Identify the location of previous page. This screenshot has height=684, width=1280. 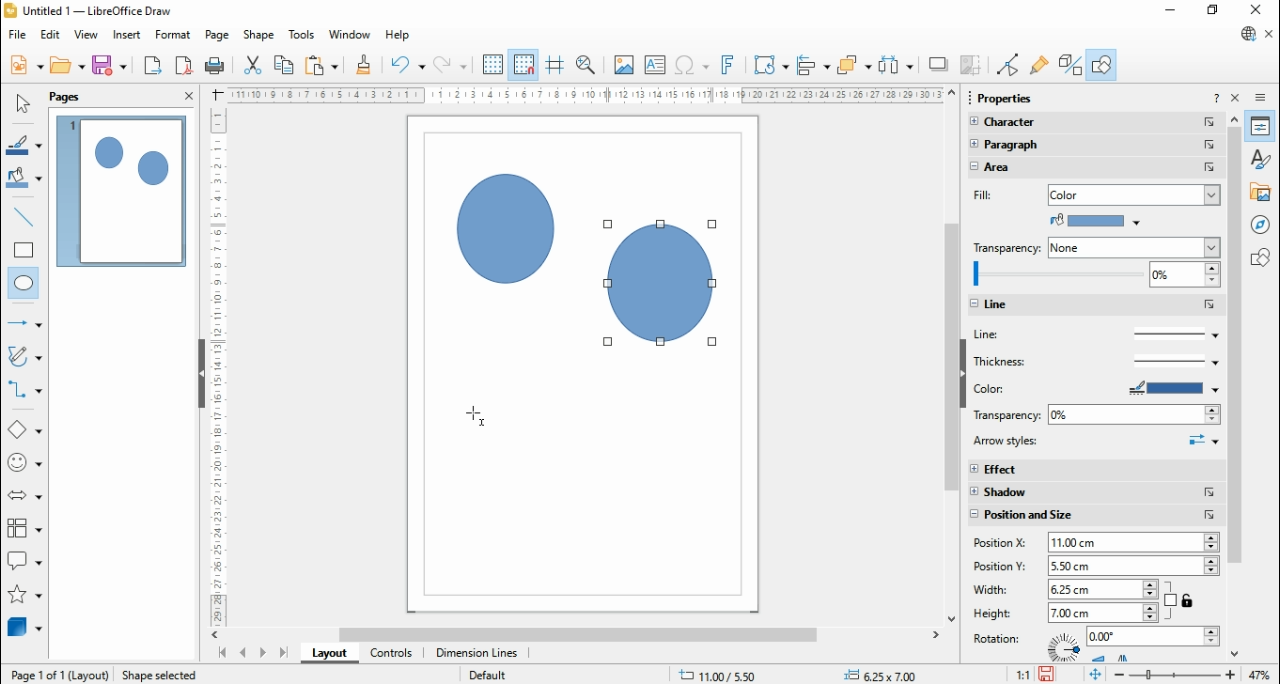
(244, 653).